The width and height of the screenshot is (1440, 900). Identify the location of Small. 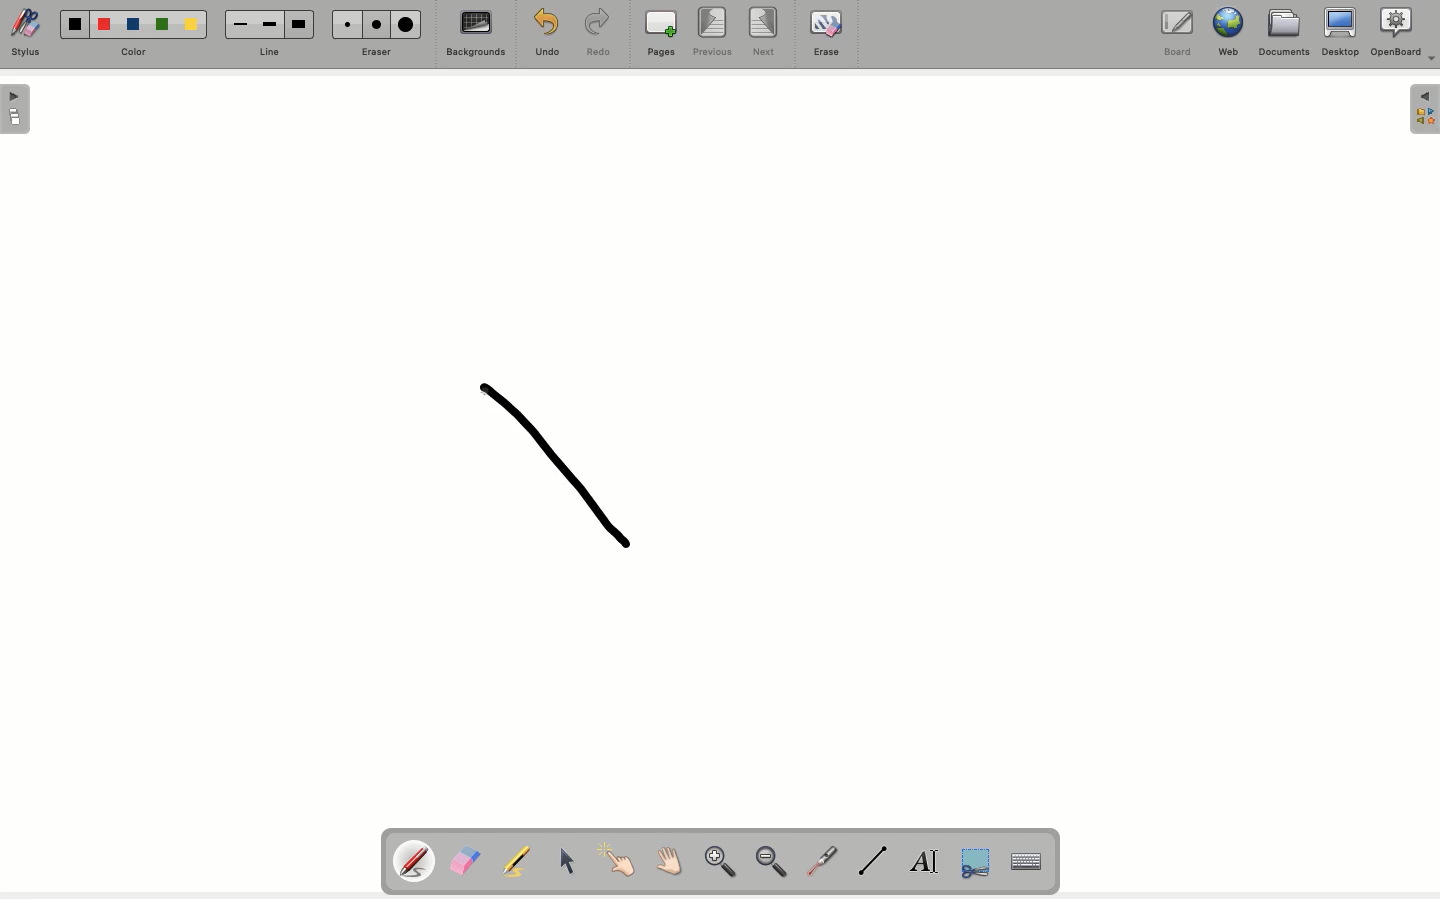
(242, 24).